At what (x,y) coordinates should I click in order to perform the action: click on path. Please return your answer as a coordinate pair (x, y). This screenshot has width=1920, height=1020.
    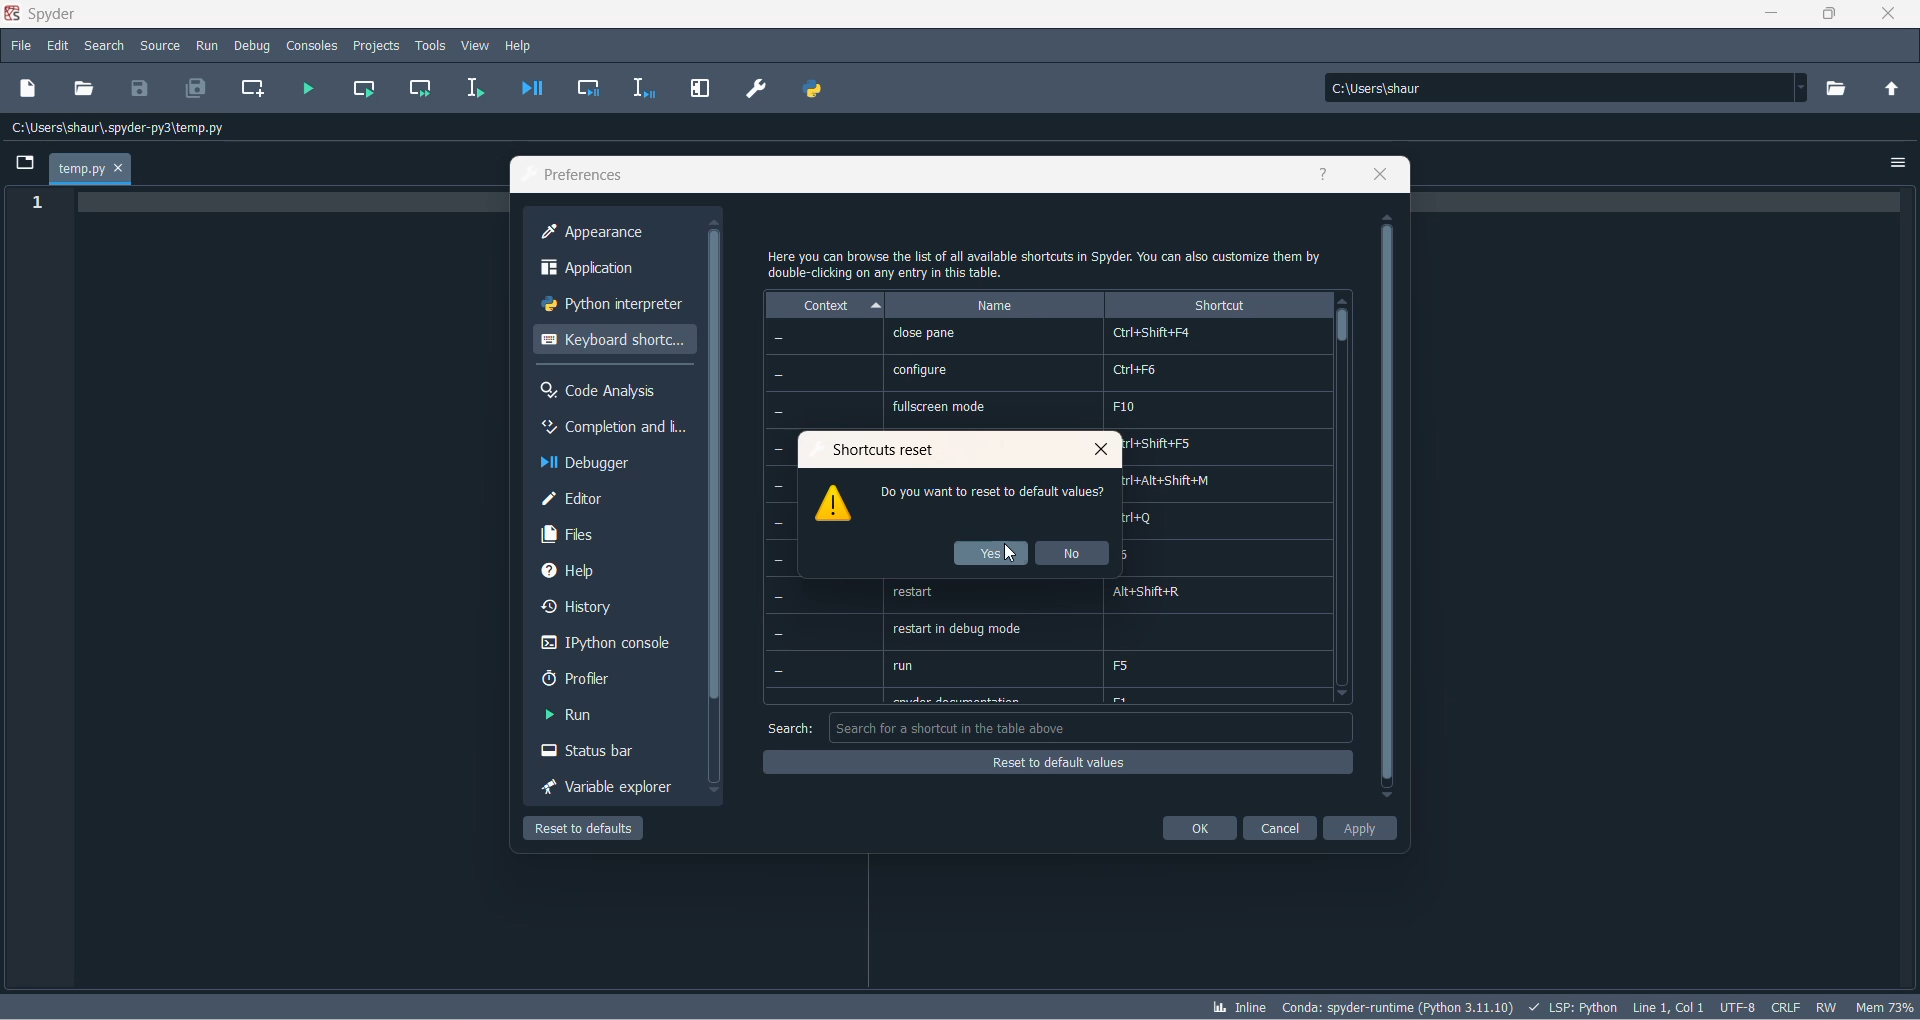
    Looking at the image, I should click on (122, 131).